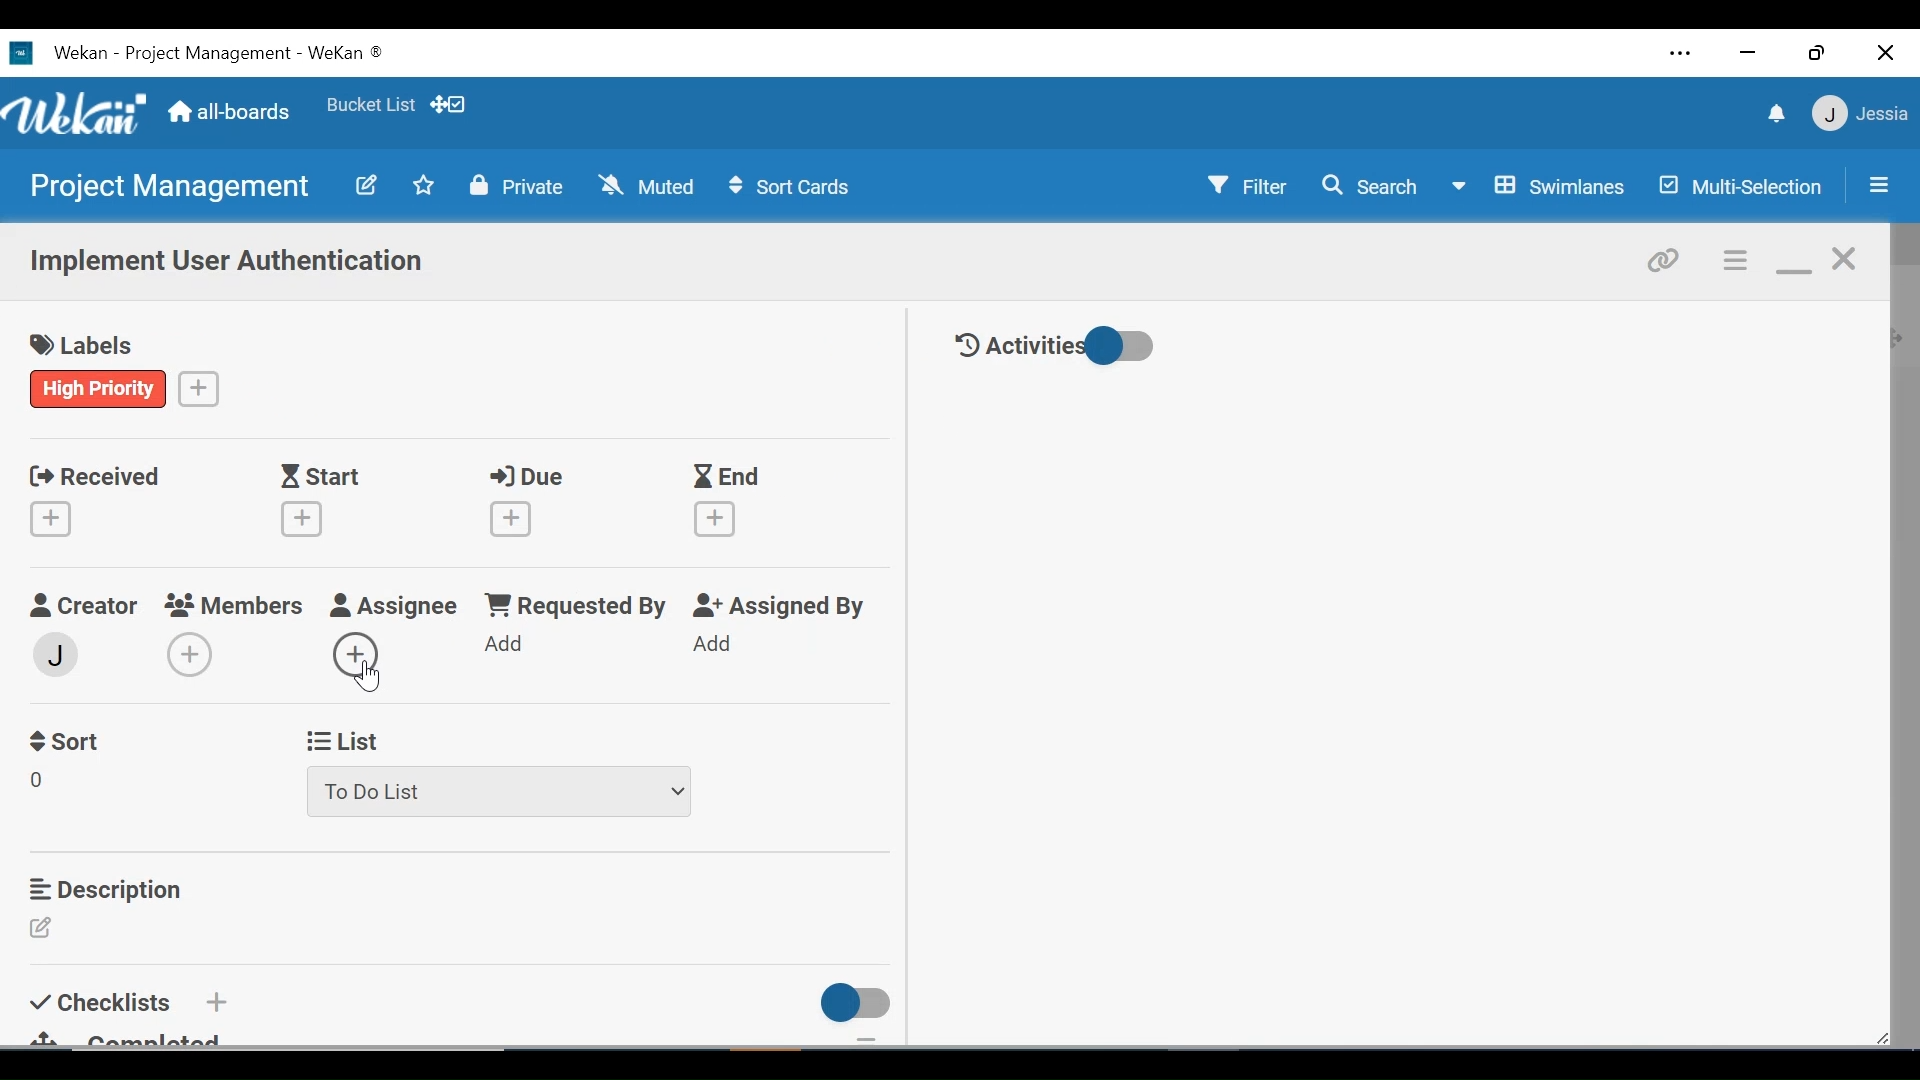  Describe the element at coordinates (1858, 113) in the screenshot. I see `jessia` at that location.